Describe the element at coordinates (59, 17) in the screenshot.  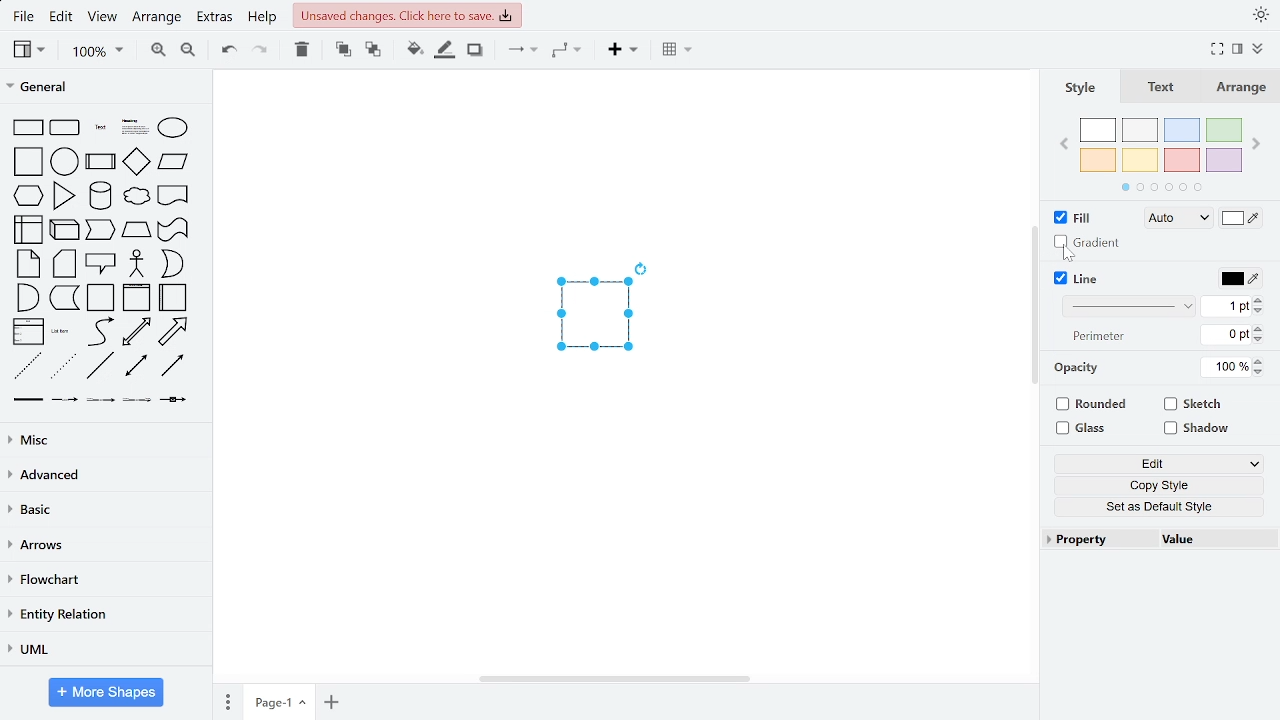
I see `edit` at that location.